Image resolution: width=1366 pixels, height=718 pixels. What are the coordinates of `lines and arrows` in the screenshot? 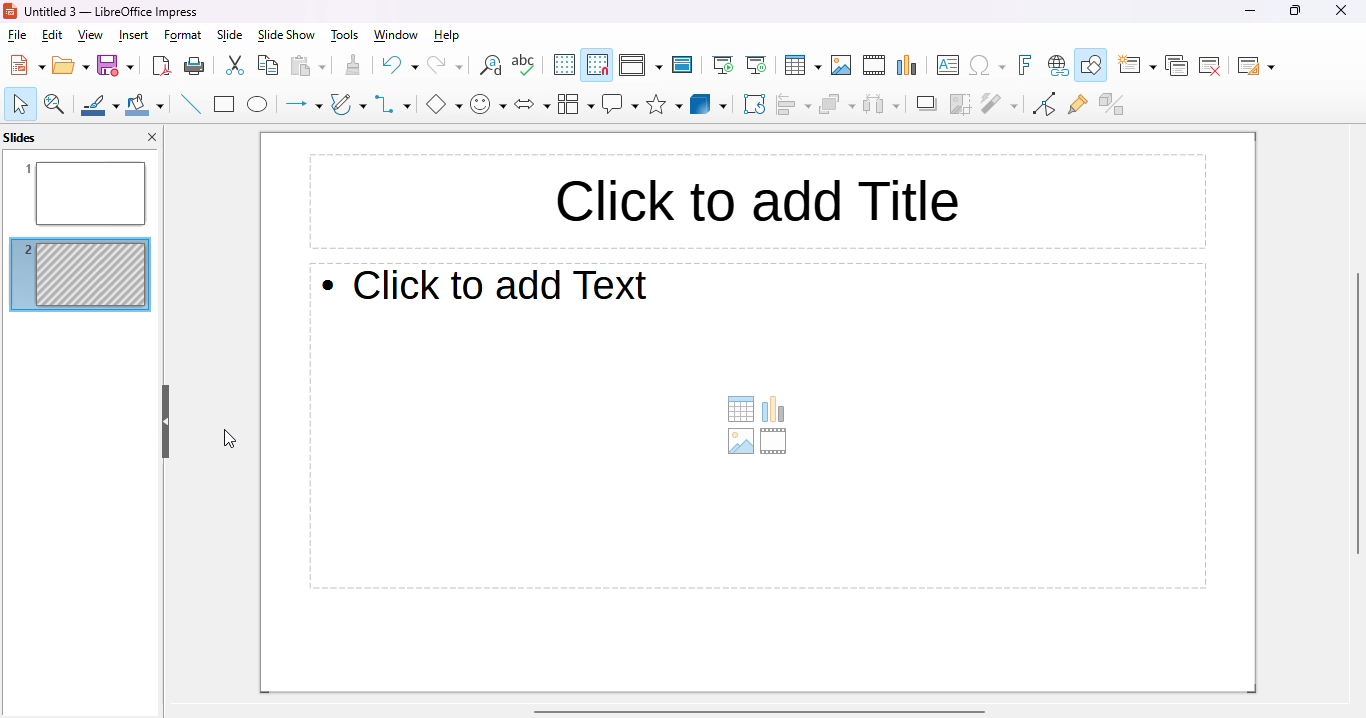 It's located at (303, 105).